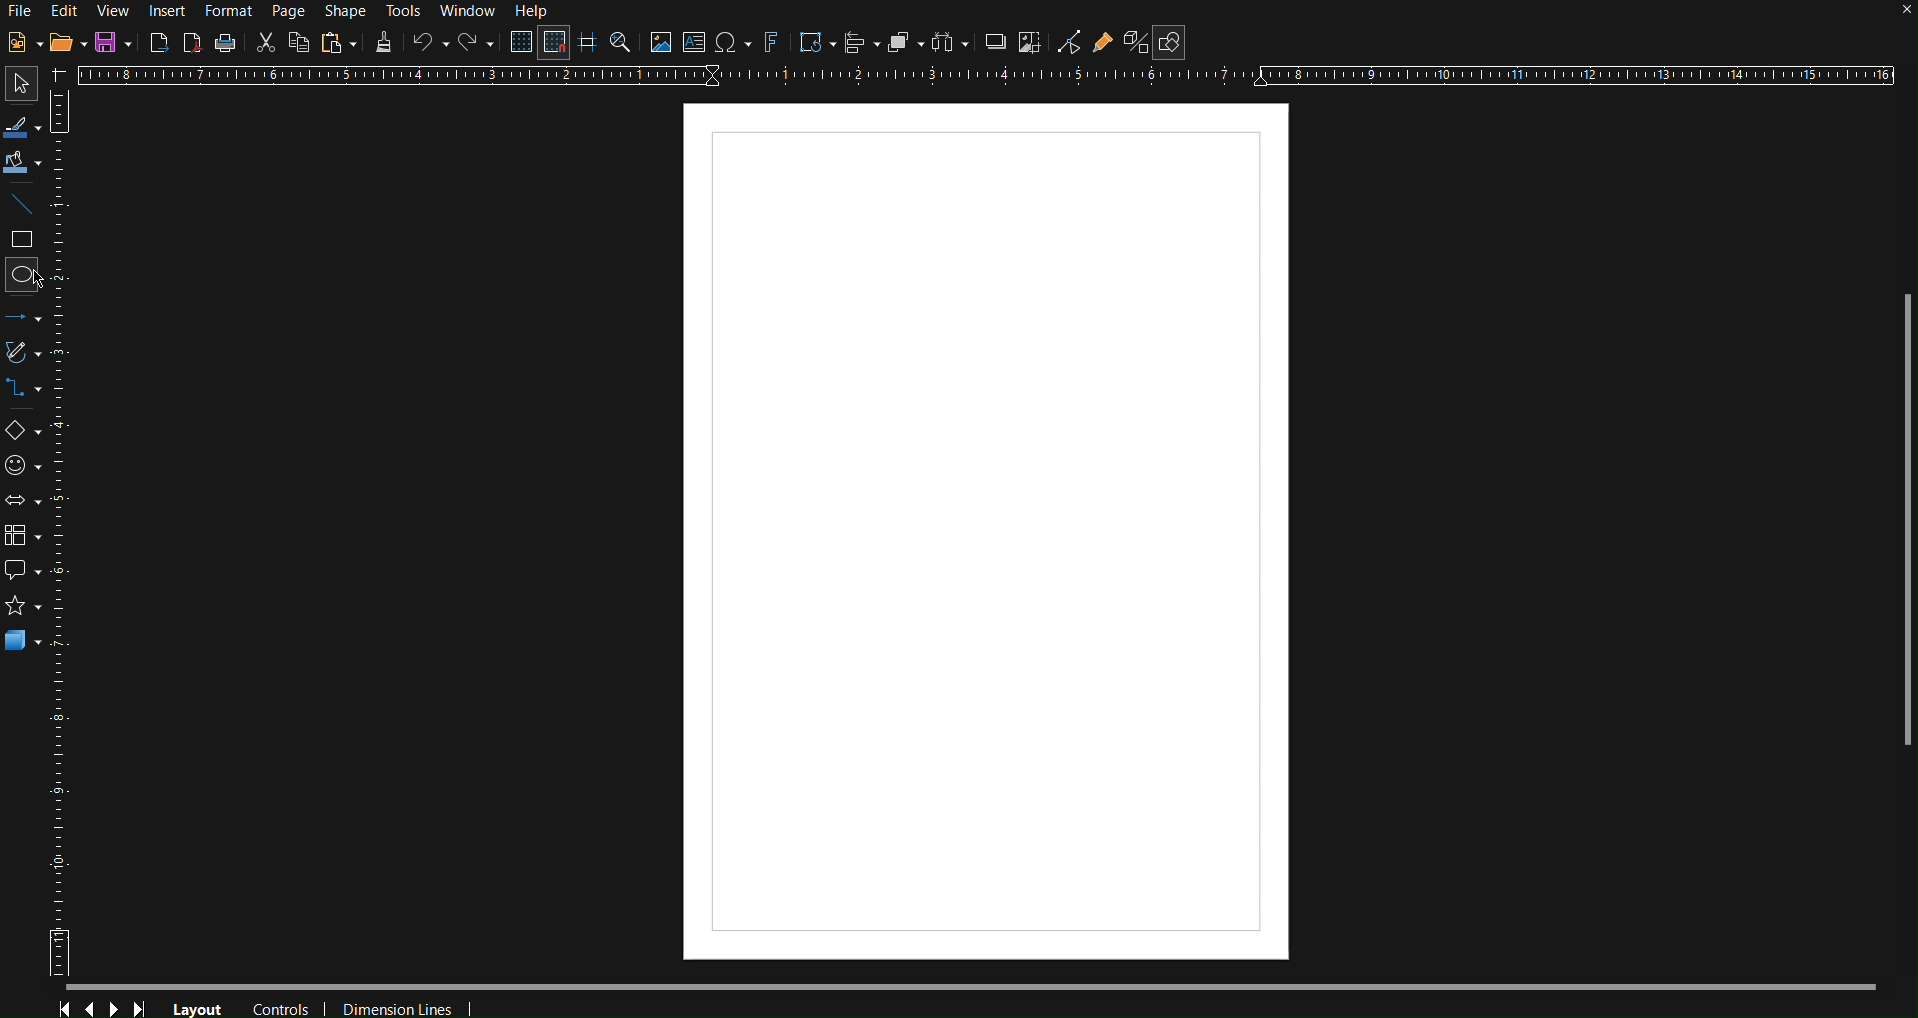  What do you see at coordinates (814, 44) in the screenshot?
I see `Transformations` at bounding box center [814, 44].